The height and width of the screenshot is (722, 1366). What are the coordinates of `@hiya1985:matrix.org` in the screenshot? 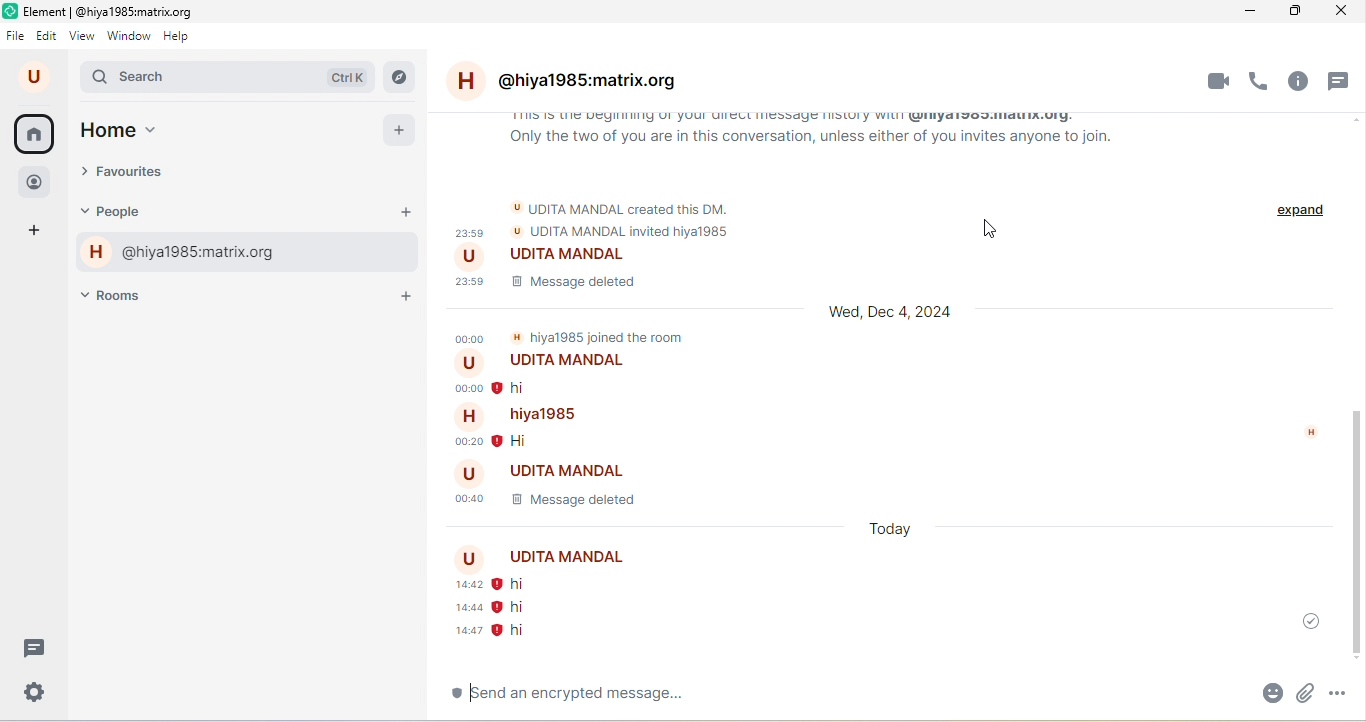 It's located at (181, 254).